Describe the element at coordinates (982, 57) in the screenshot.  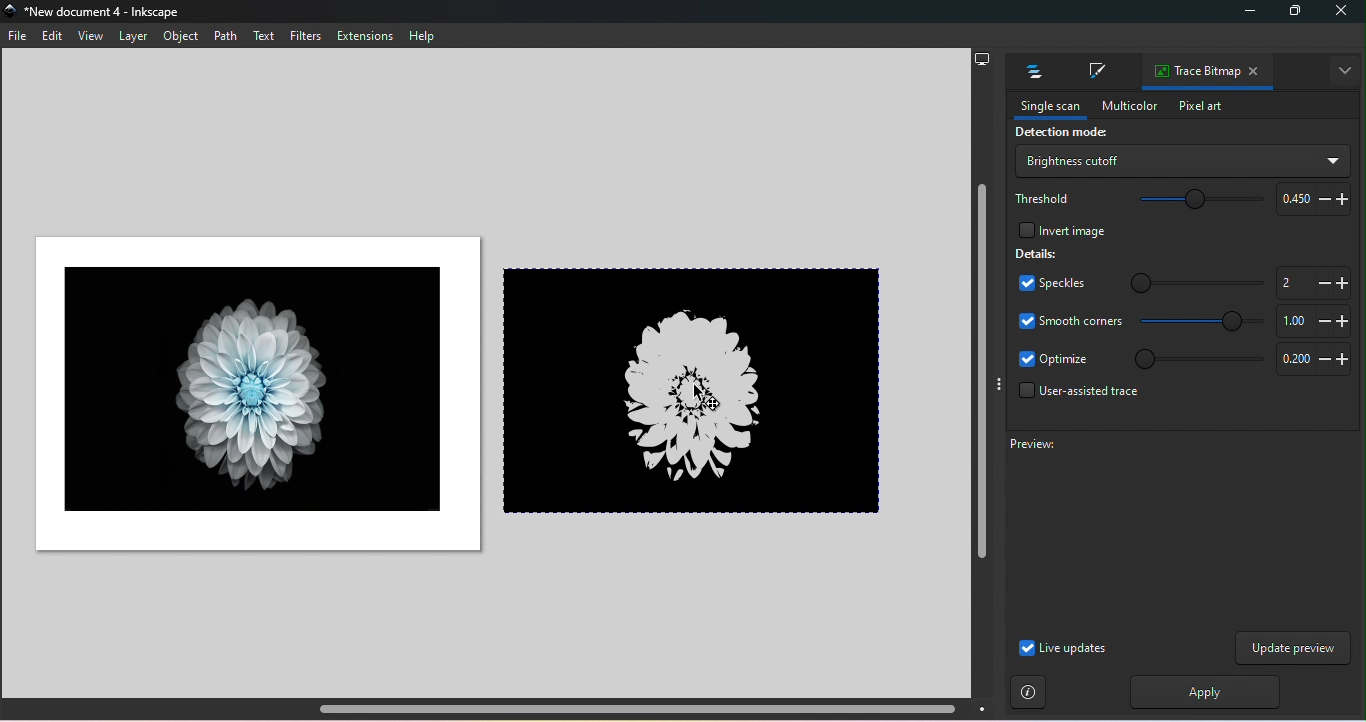
I see `Display options` at that location.